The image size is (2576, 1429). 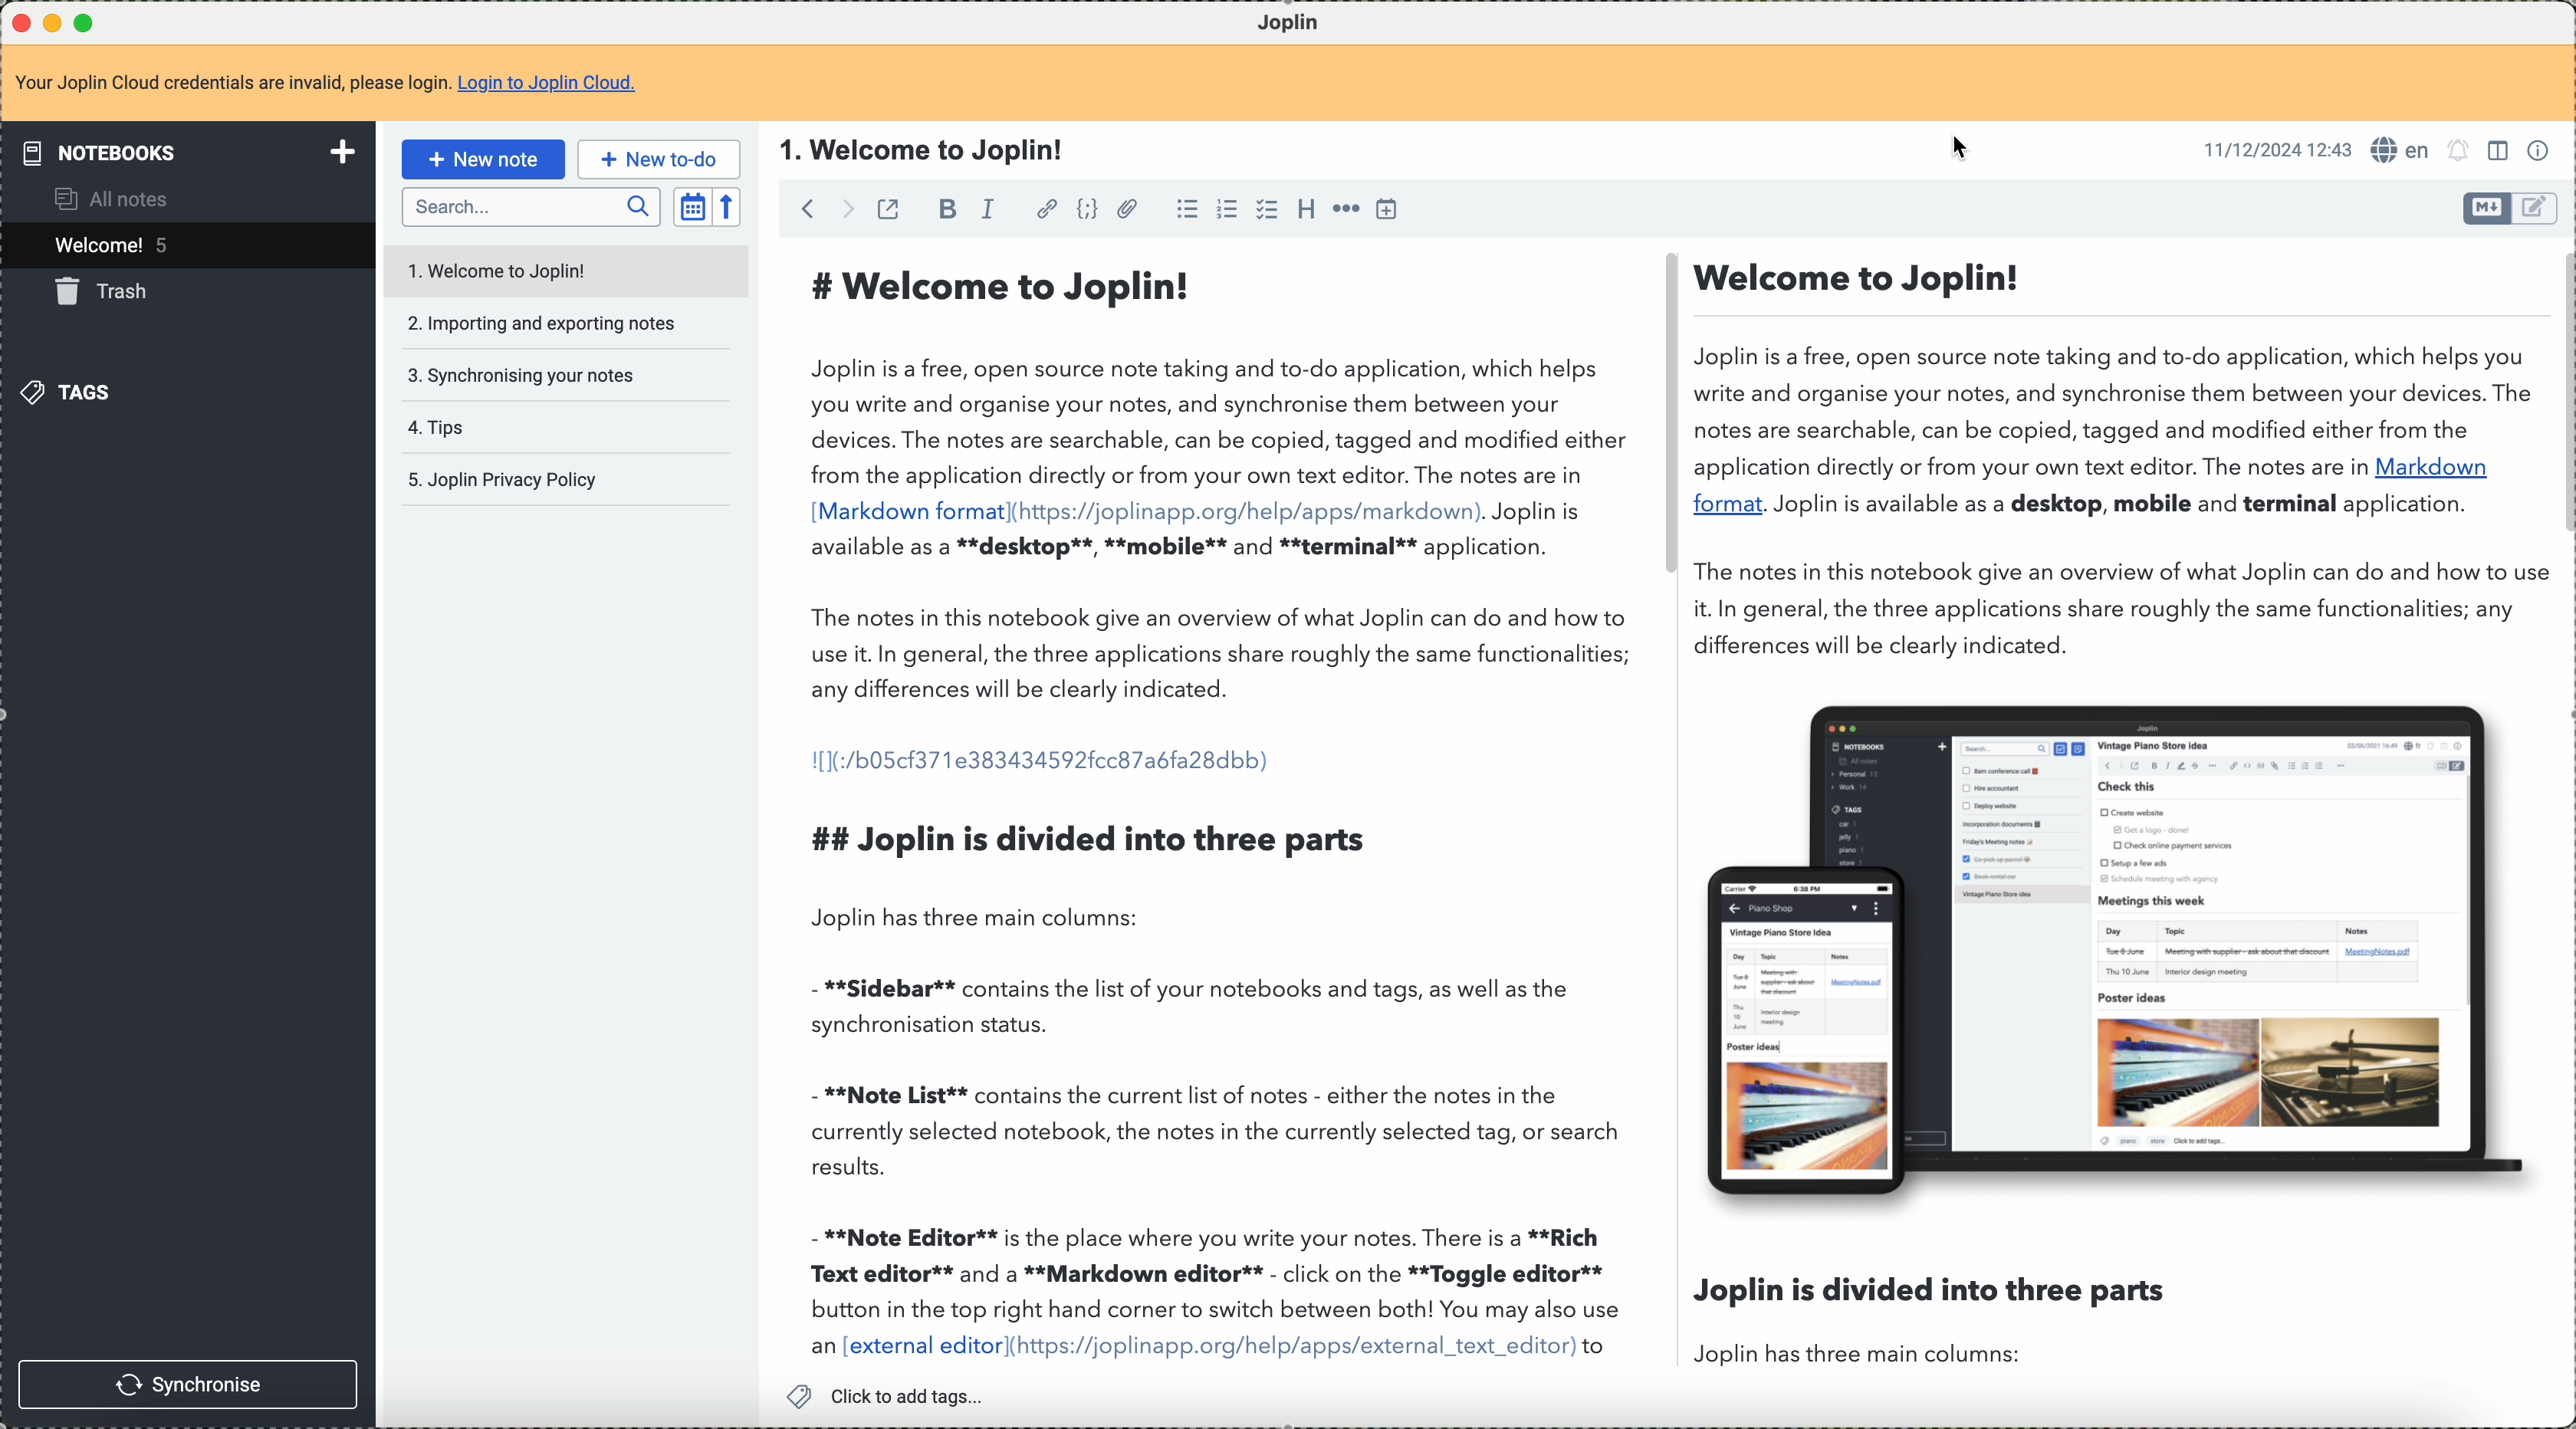 What do you see at coordinates (79, 395) in the screenshot?
I see `tags` at bounding box center [79, 395].